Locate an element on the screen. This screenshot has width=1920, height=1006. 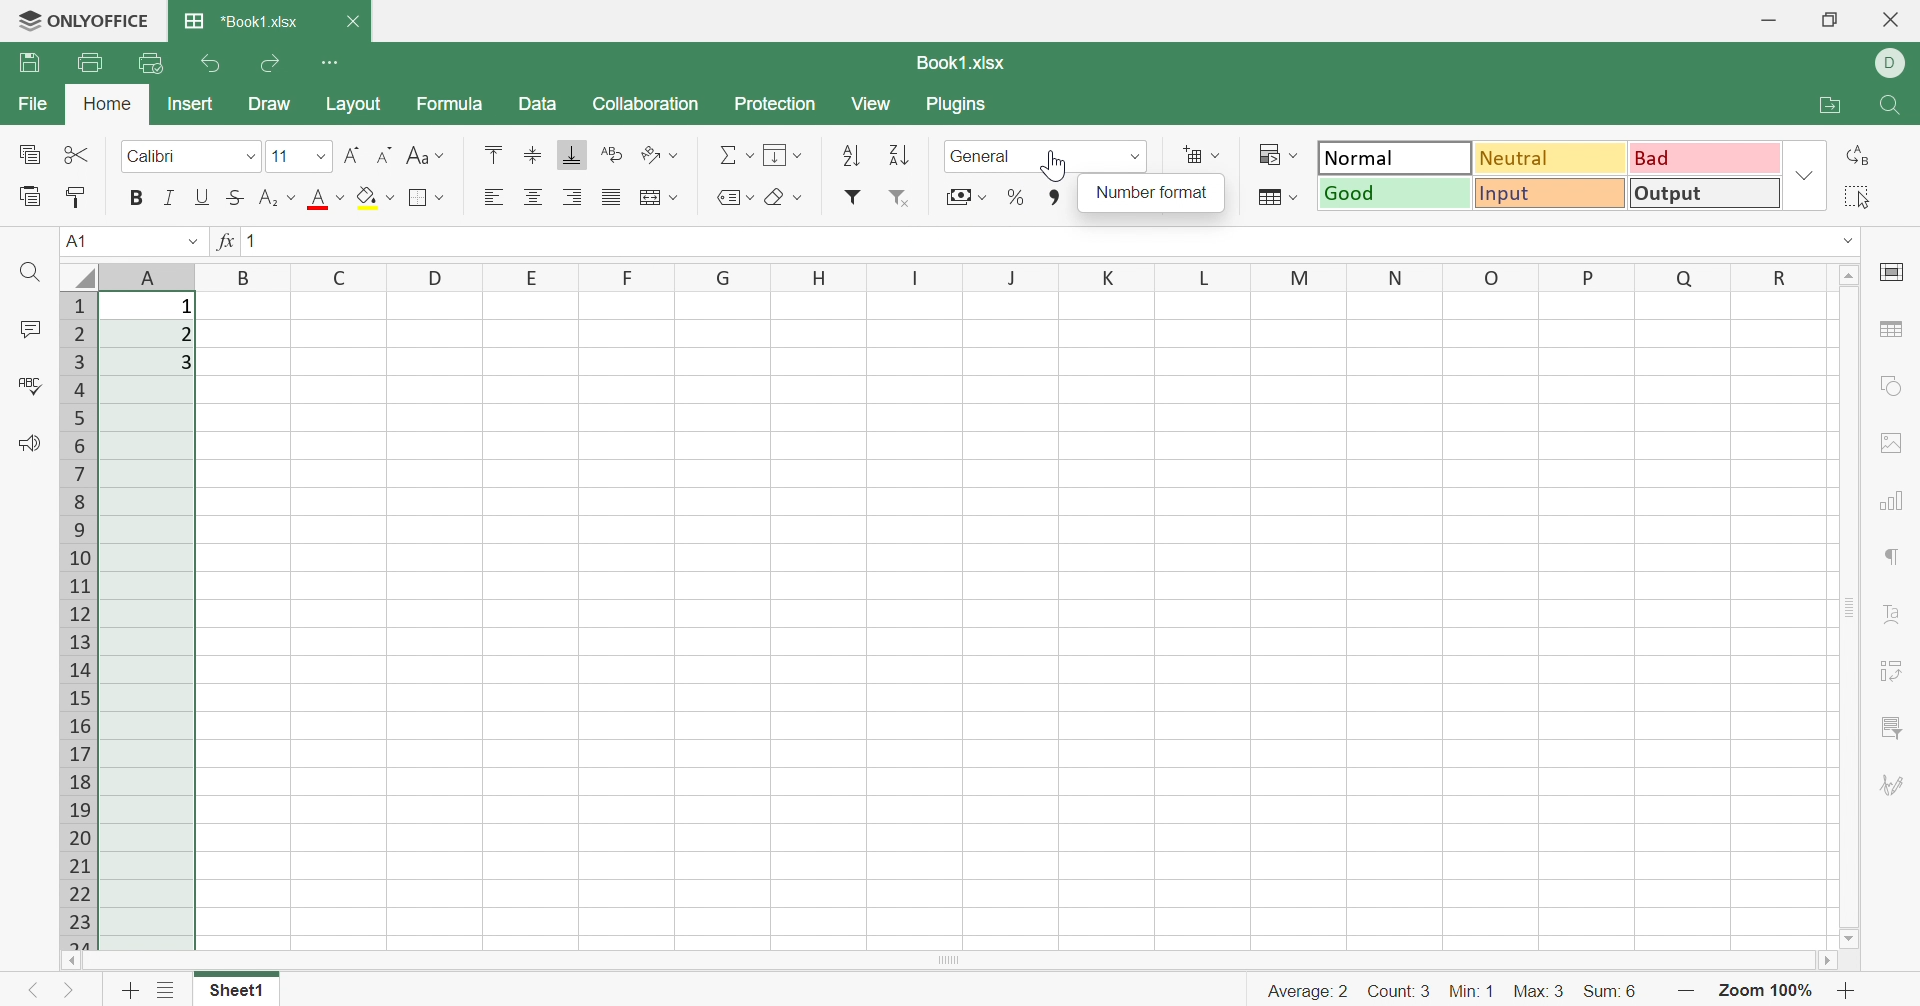
Output is located at coordinates (1708, 193).